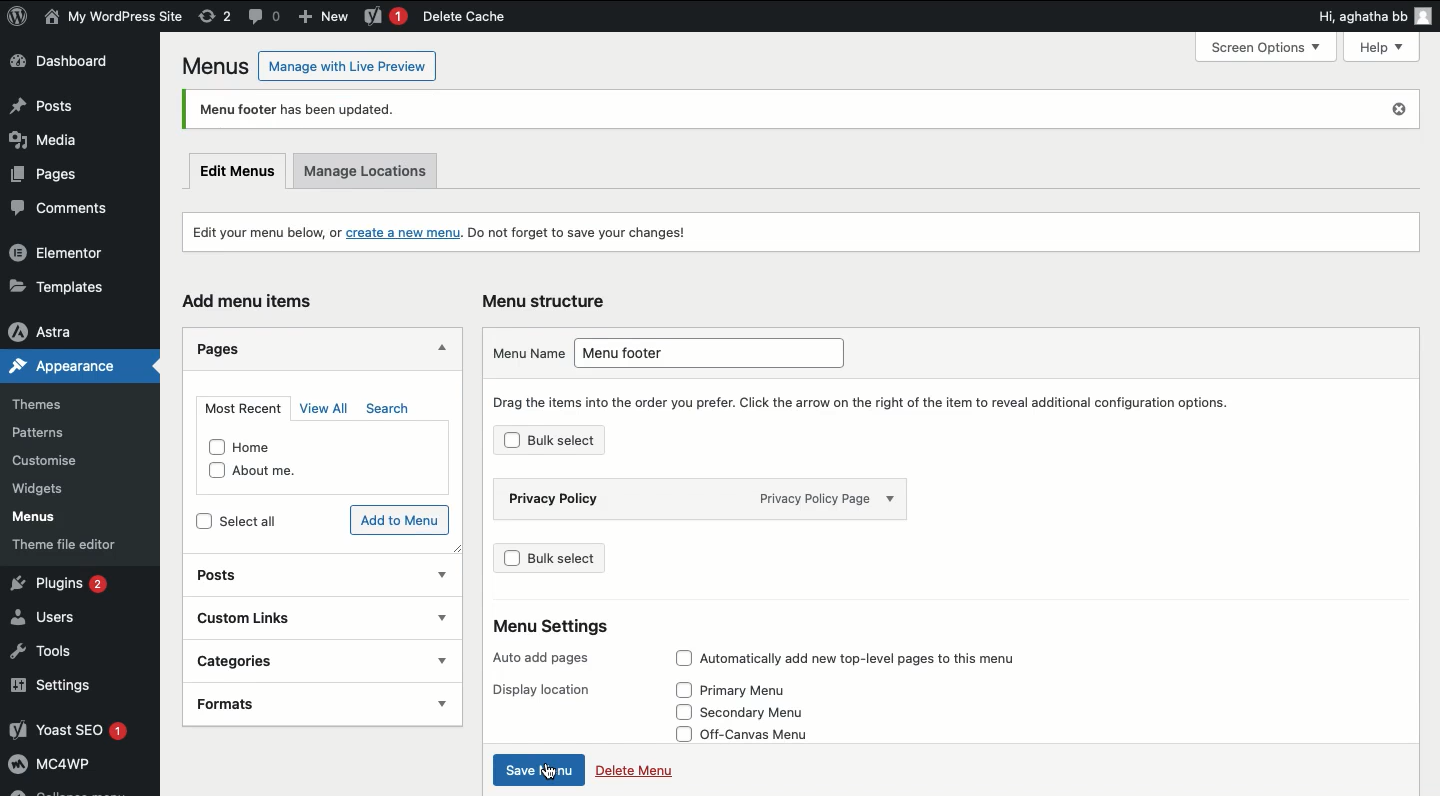 Image resolution: width=1440 pixels, height=796 pixels. I want to click on Custom links, so click(292, 621).